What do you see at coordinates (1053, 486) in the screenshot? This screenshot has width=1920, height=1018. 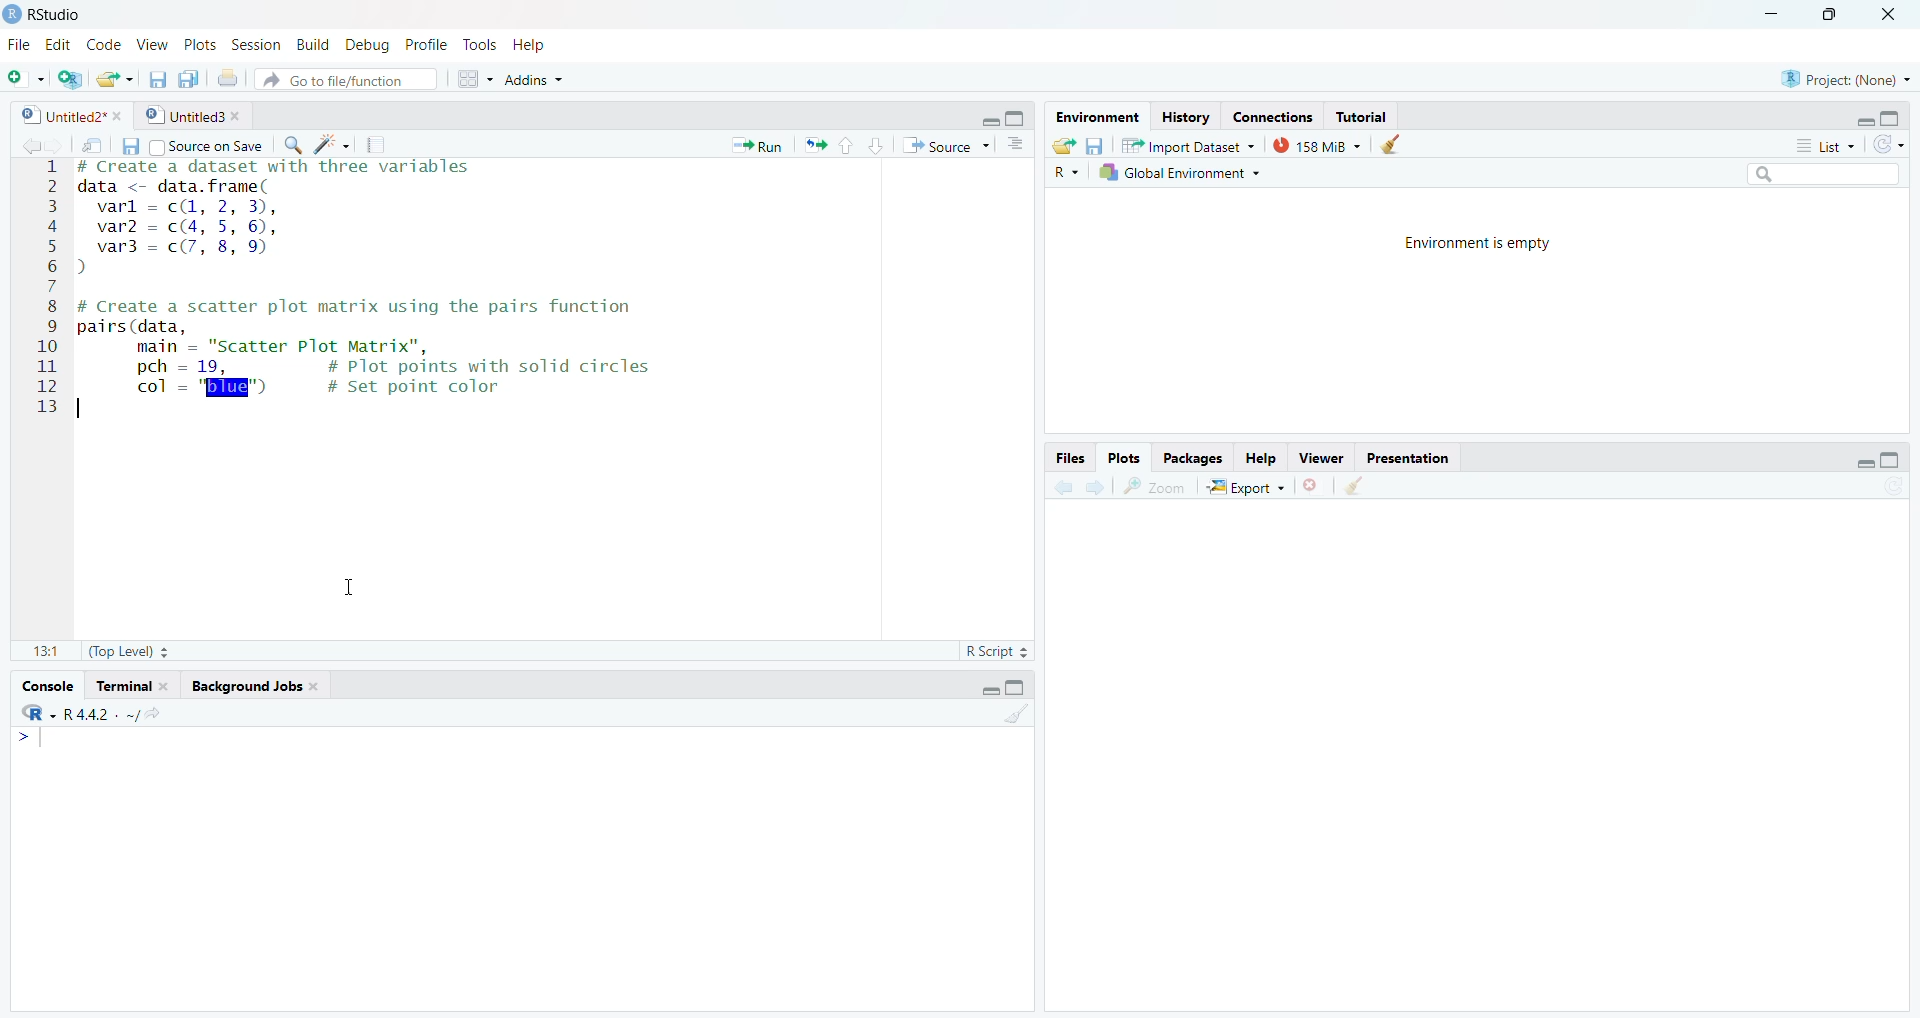 I see `backward` at bounding box center [1053, 486].